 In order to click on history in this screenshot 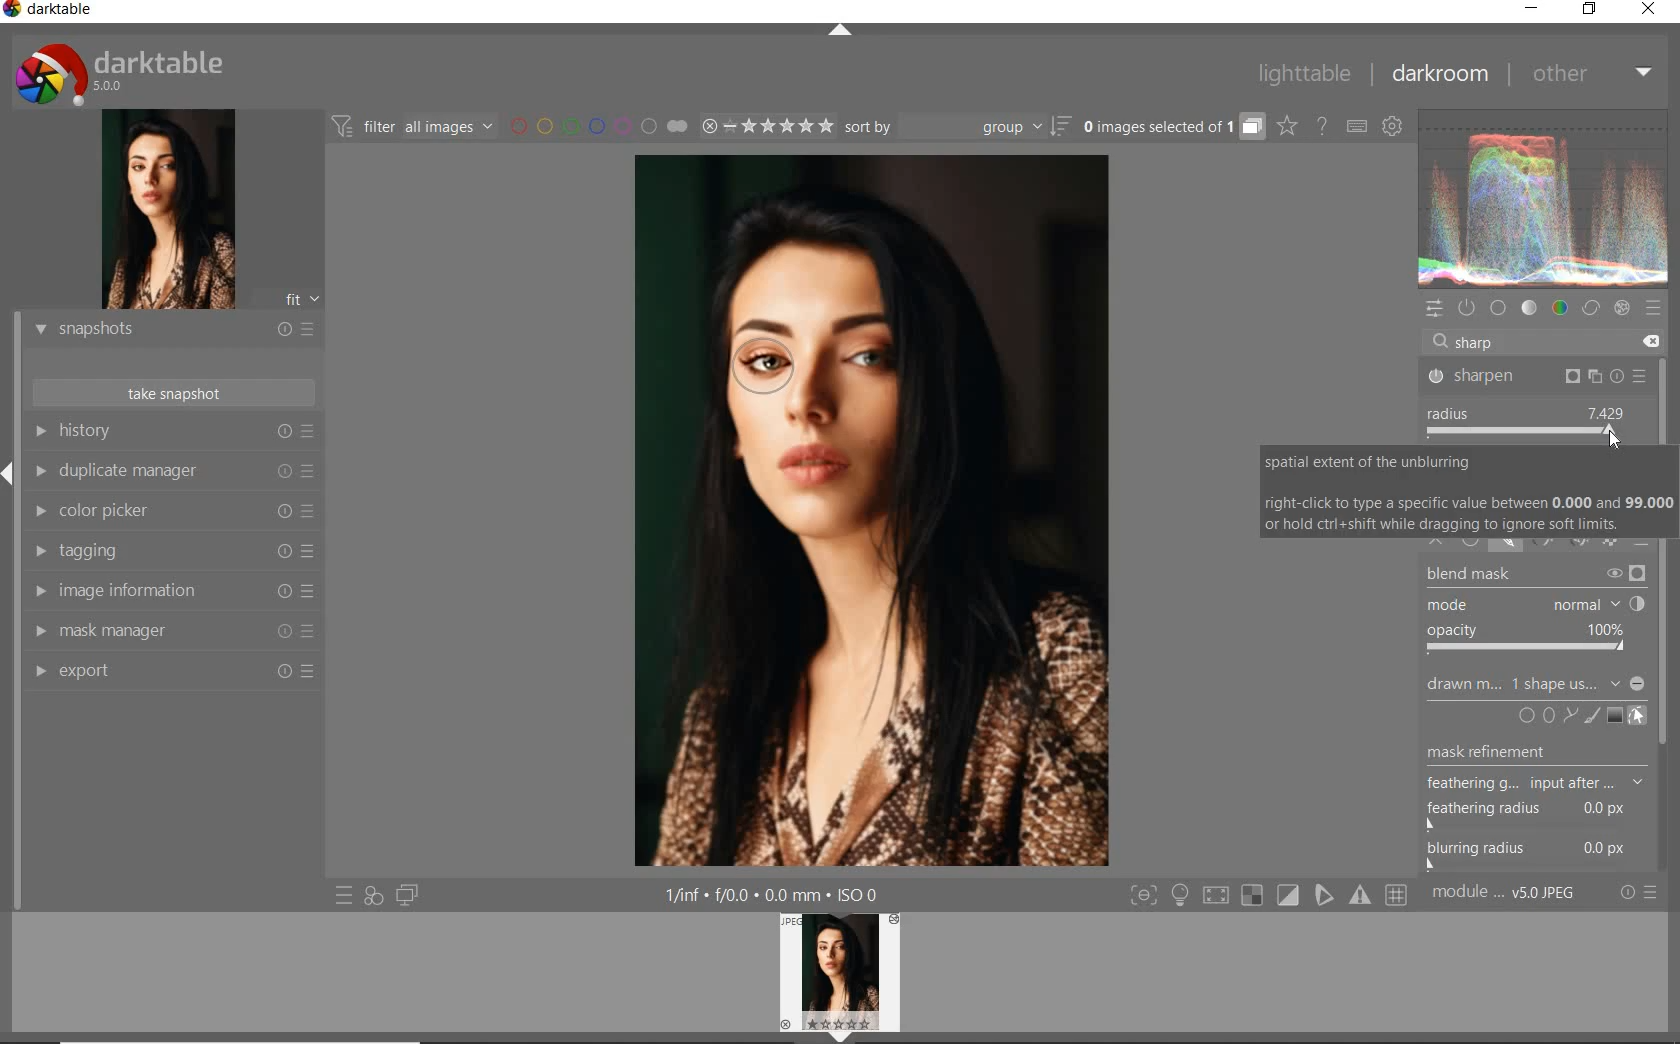, I will do `click(176, 430)`.